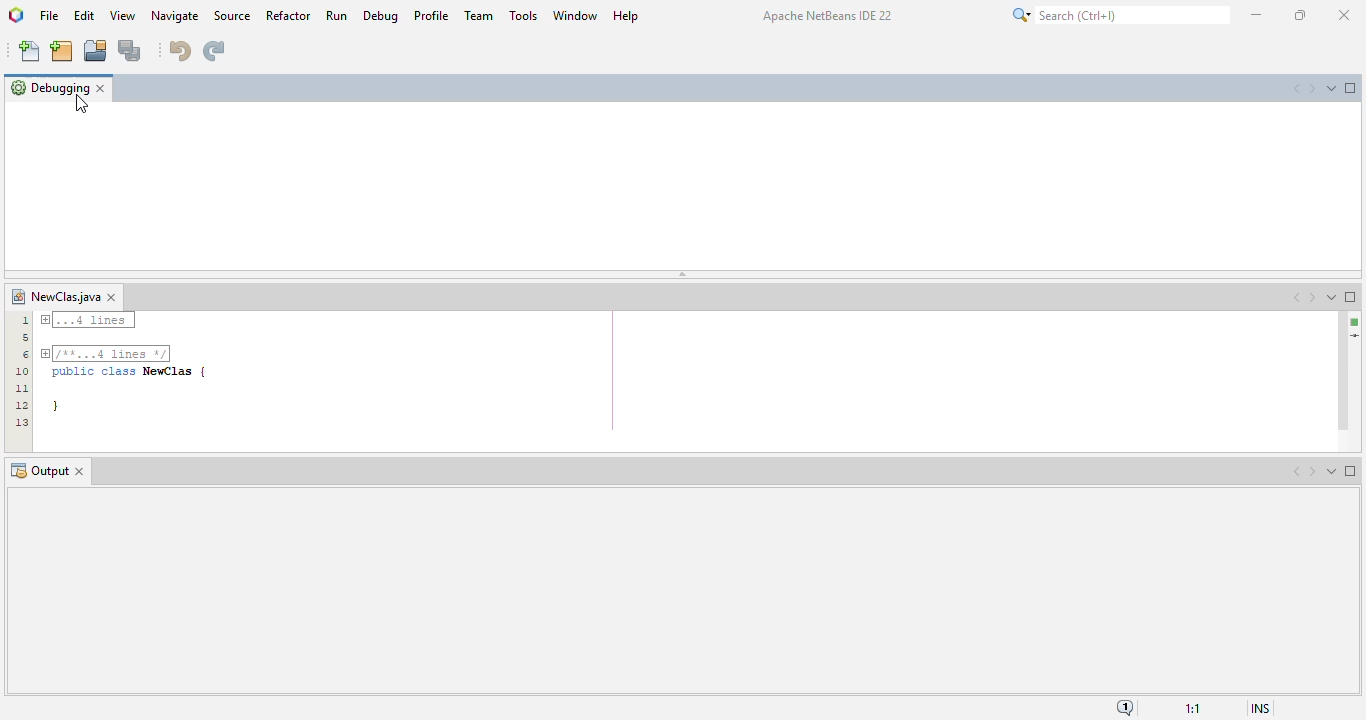  Describe the element at coordinates (430, 15) in the screenshot. I see `profile` at that location.